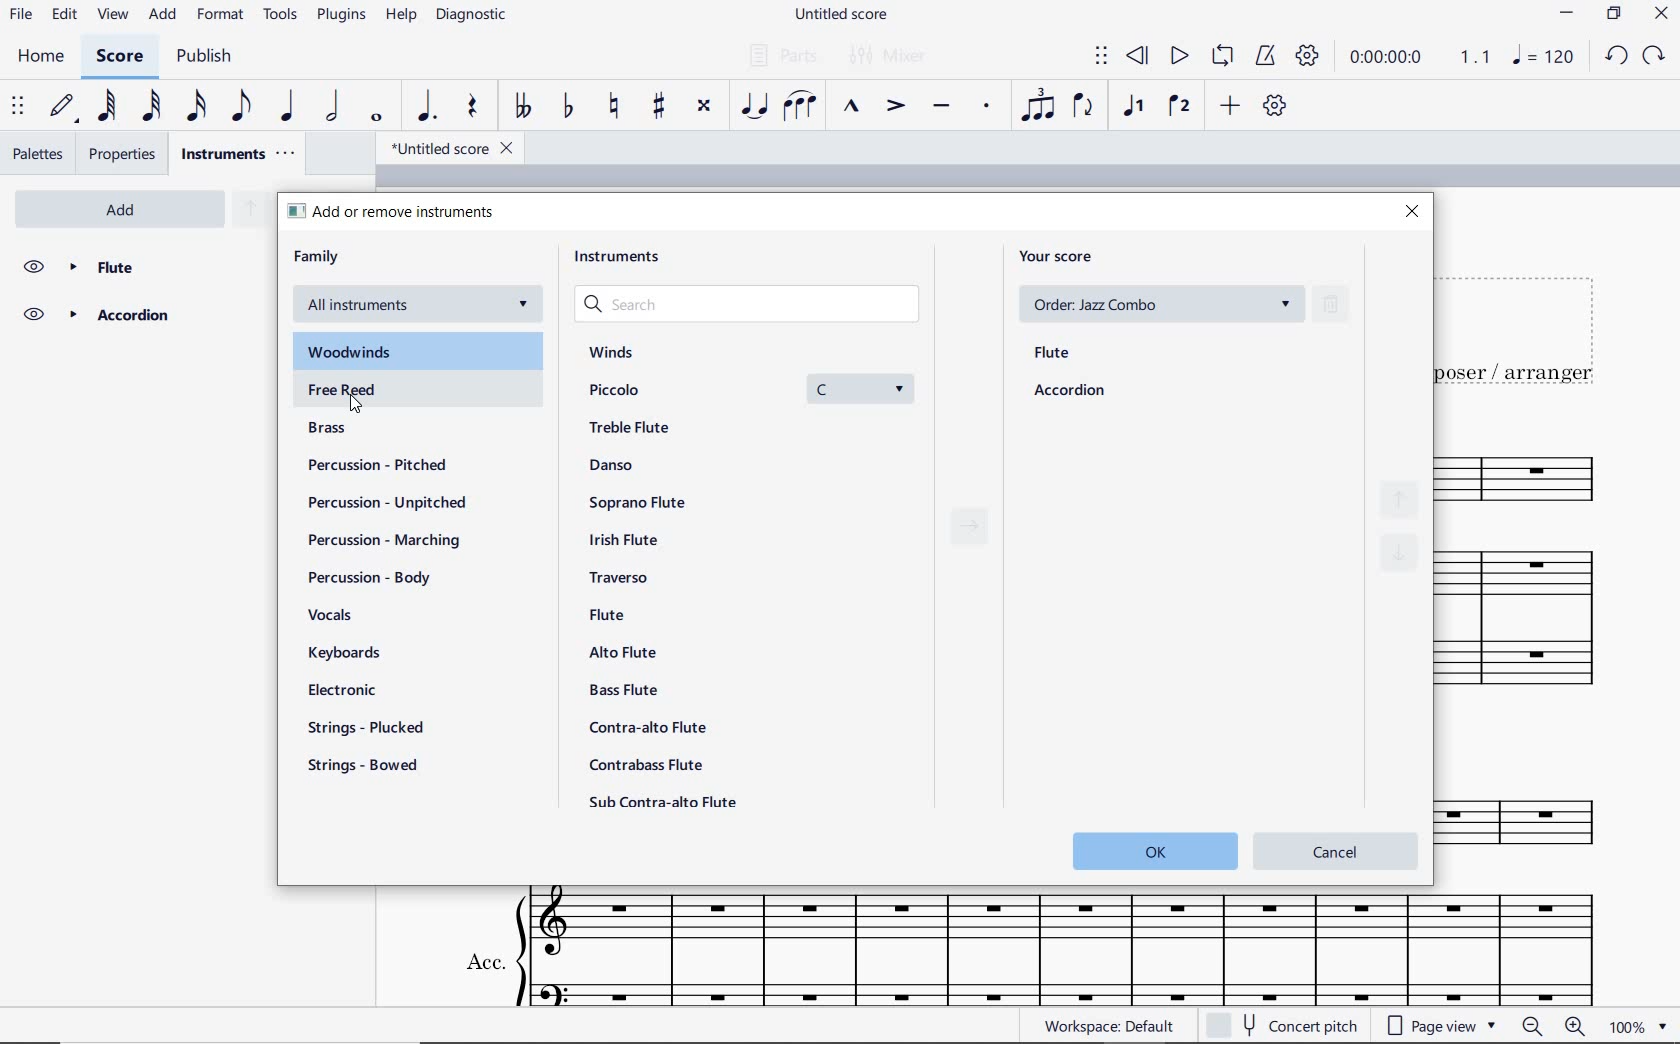 This screenshot has width=1680, height=1044. What do you see at coordinates (358, 408) in the screenshot?
I see `cursor` at bounding box center [358, 408].